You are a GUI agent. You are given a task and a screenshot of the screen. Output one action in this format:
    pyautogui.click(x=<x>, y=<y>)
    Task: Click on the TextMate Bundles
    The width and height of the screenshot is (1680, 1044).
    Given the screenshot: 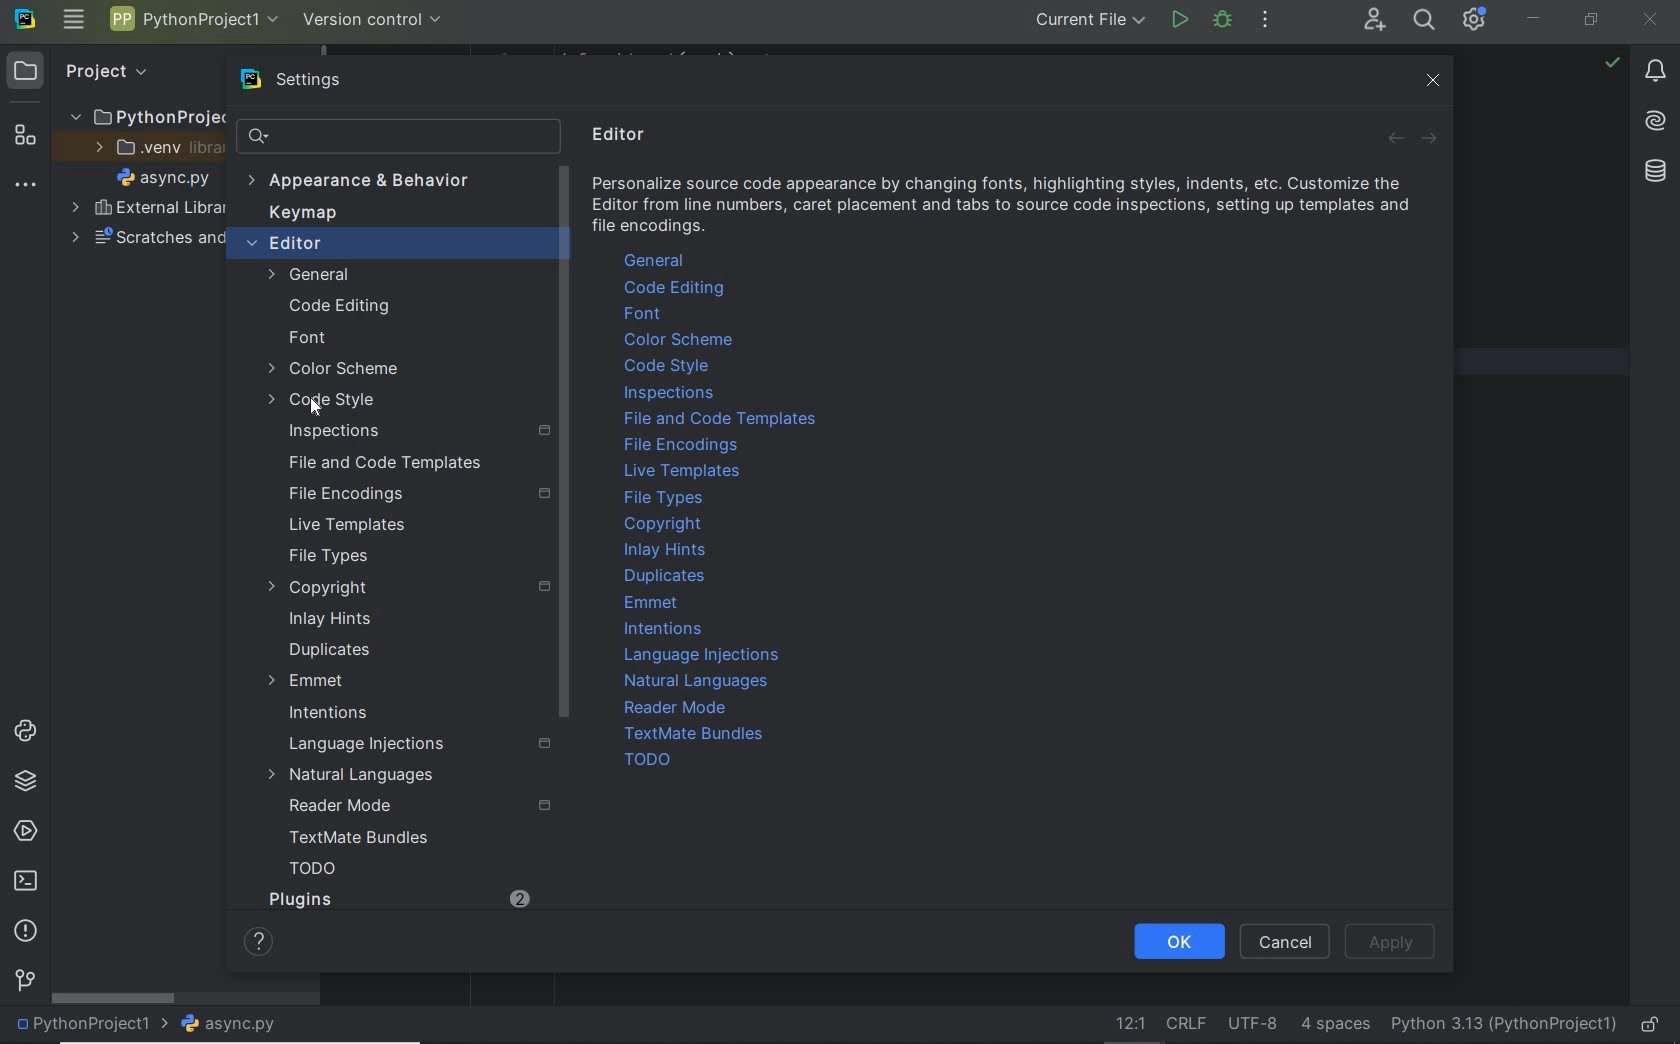 What is the action you would take?
    pyautogui.click(x=700, y=734)
    